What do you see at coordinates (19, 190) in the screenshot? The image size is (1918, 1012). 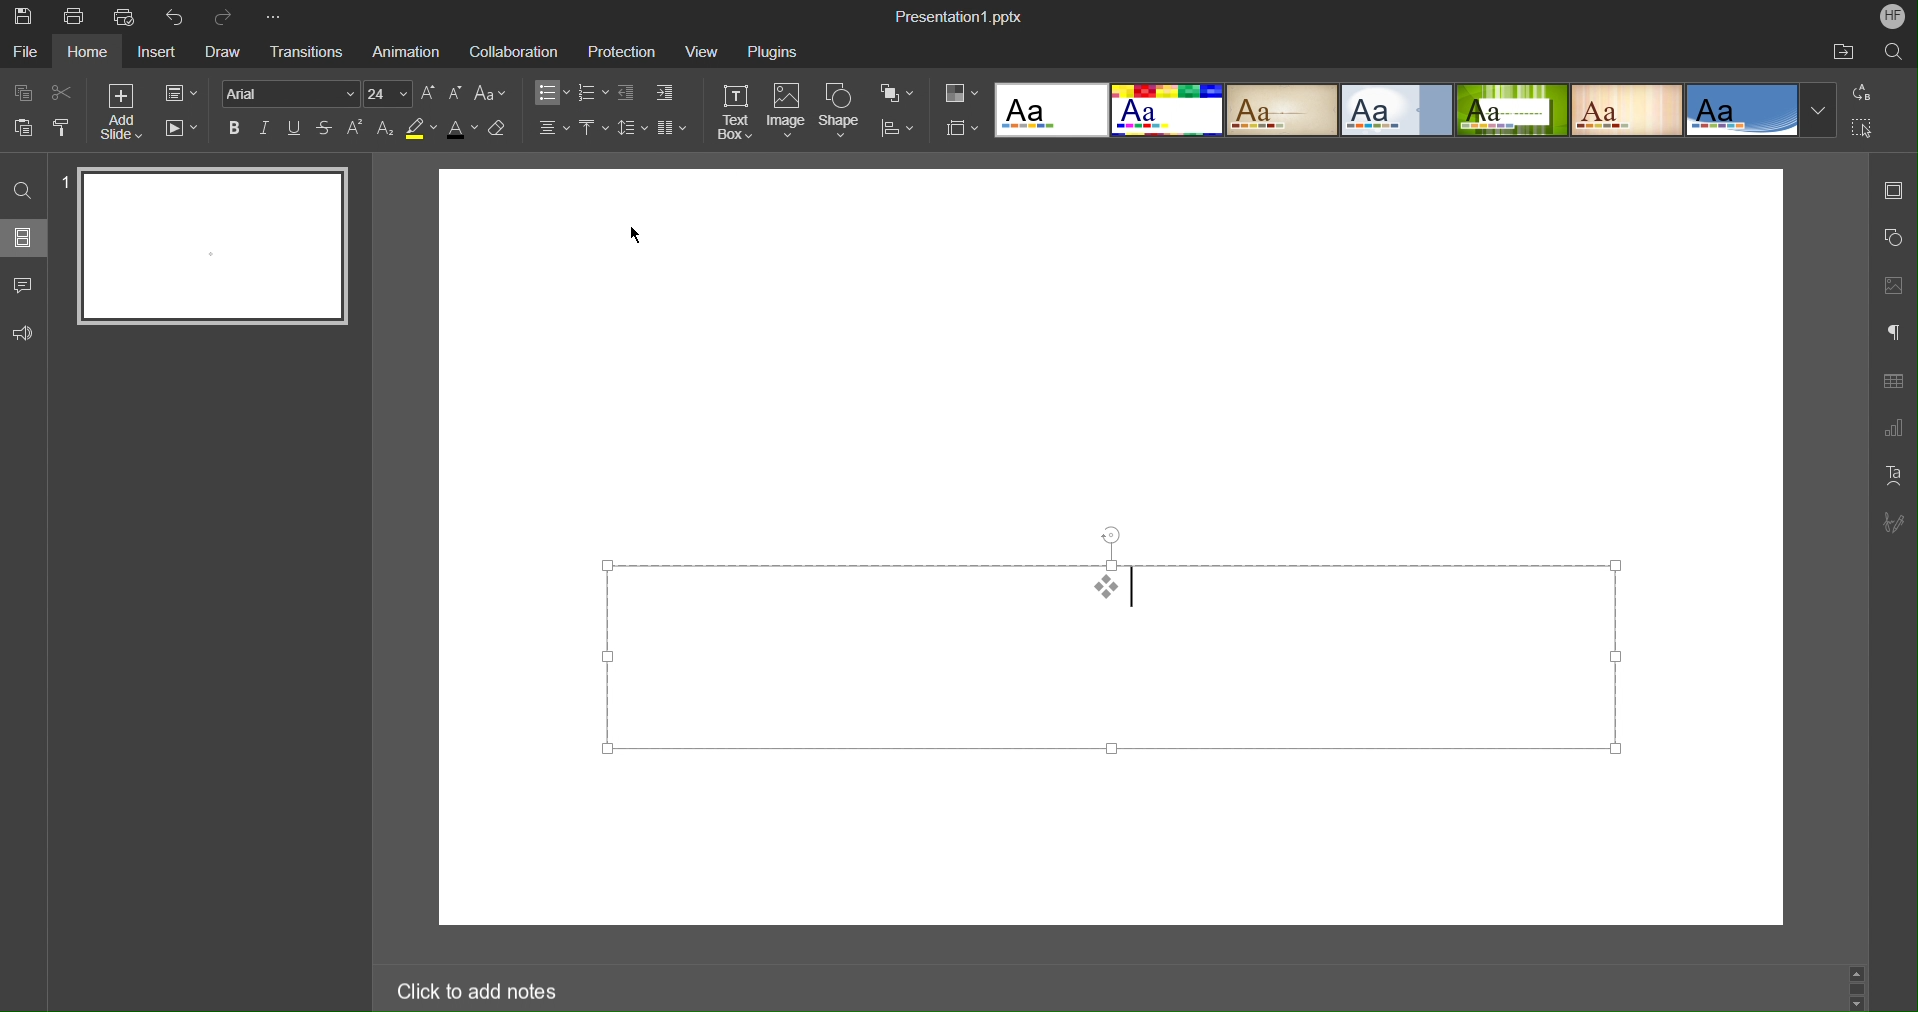 I see `Find` at bounding box center [19, 190].